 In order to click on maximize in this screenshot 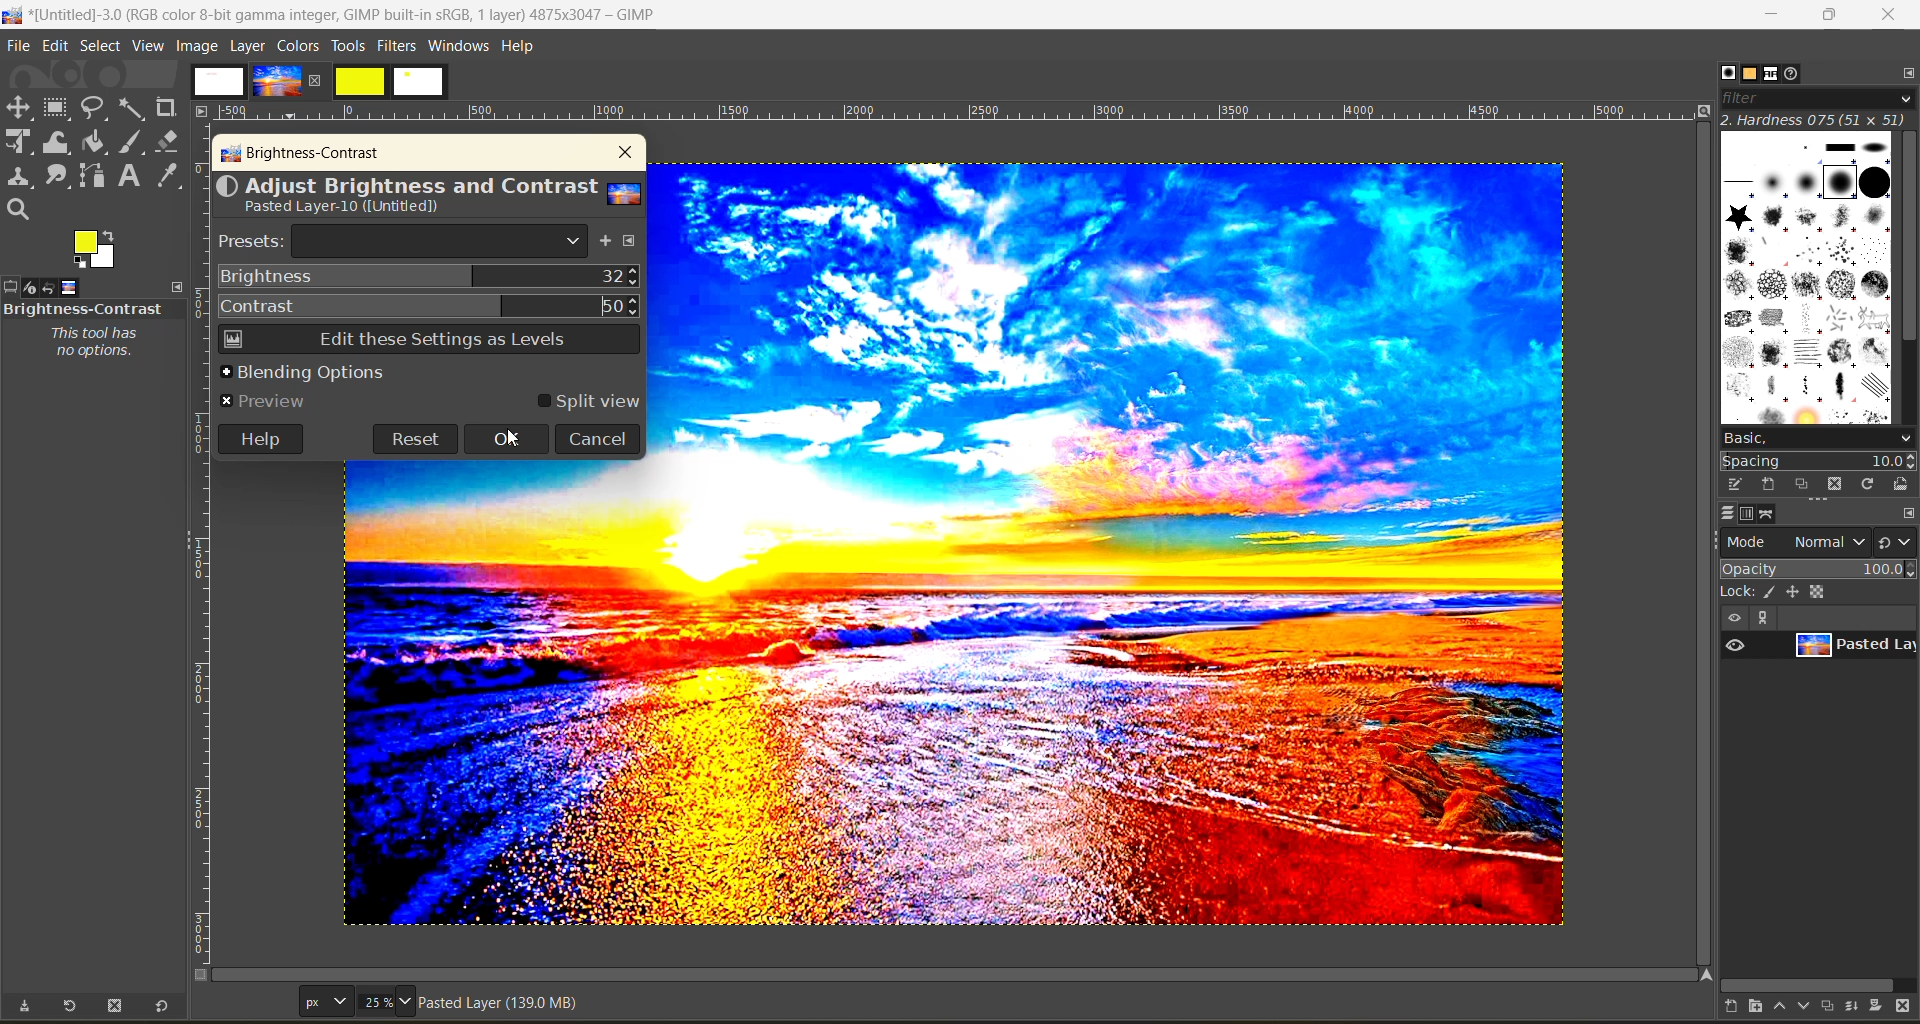, I will do `click(1829, 15)`.